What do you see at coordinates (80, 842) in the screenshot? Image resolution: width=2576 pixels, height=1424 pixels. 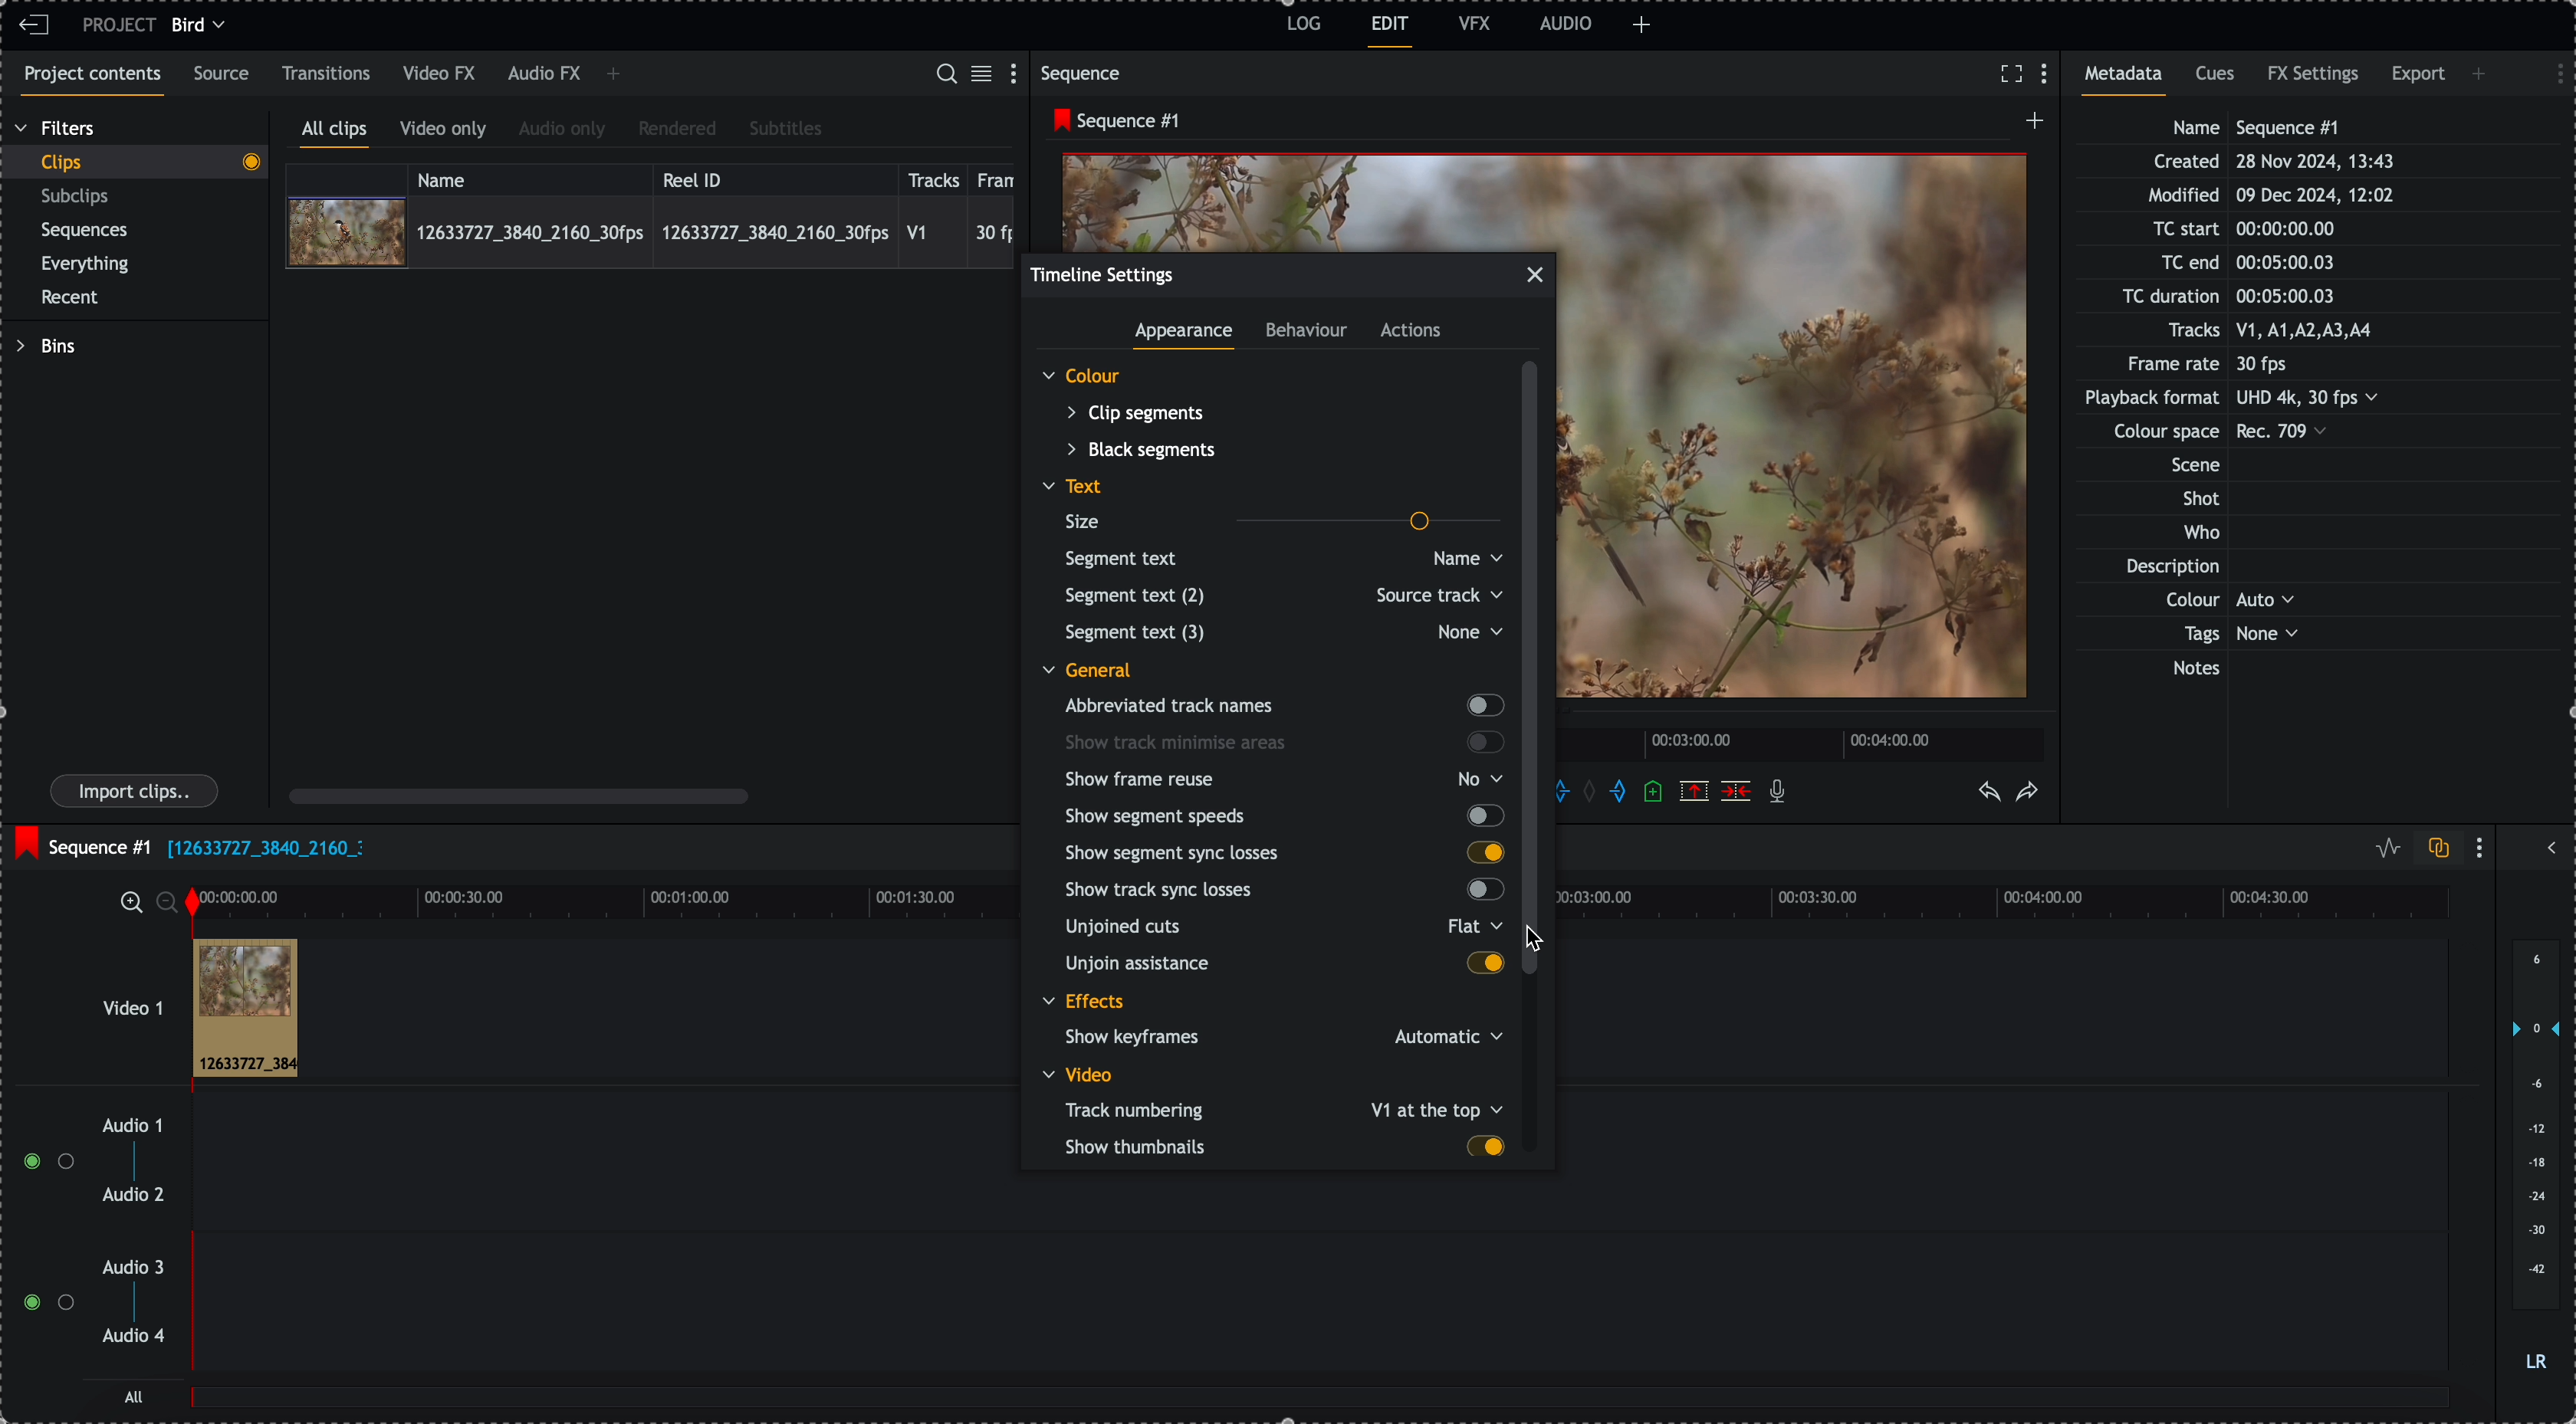 I see `sequence #1` at bounding box center [80, 842].